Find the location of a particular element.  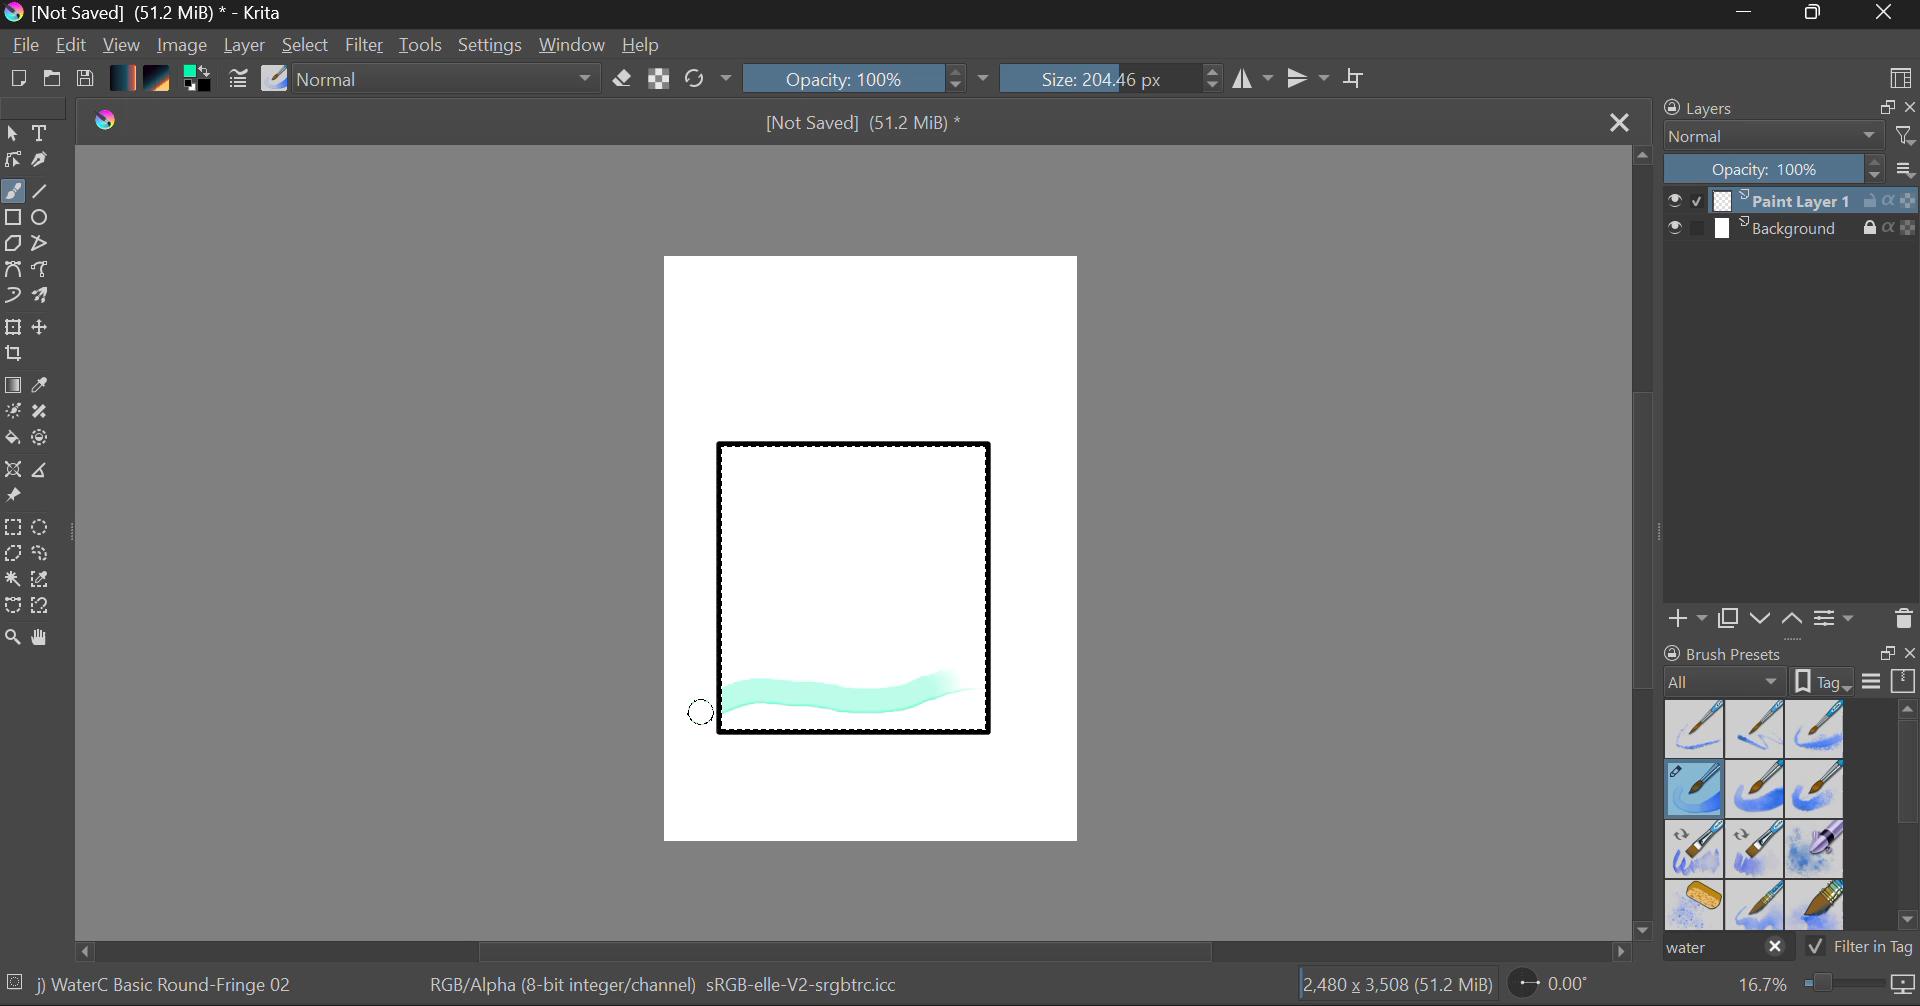

Layers Docket Tab is located at coordinates (1787, 106).